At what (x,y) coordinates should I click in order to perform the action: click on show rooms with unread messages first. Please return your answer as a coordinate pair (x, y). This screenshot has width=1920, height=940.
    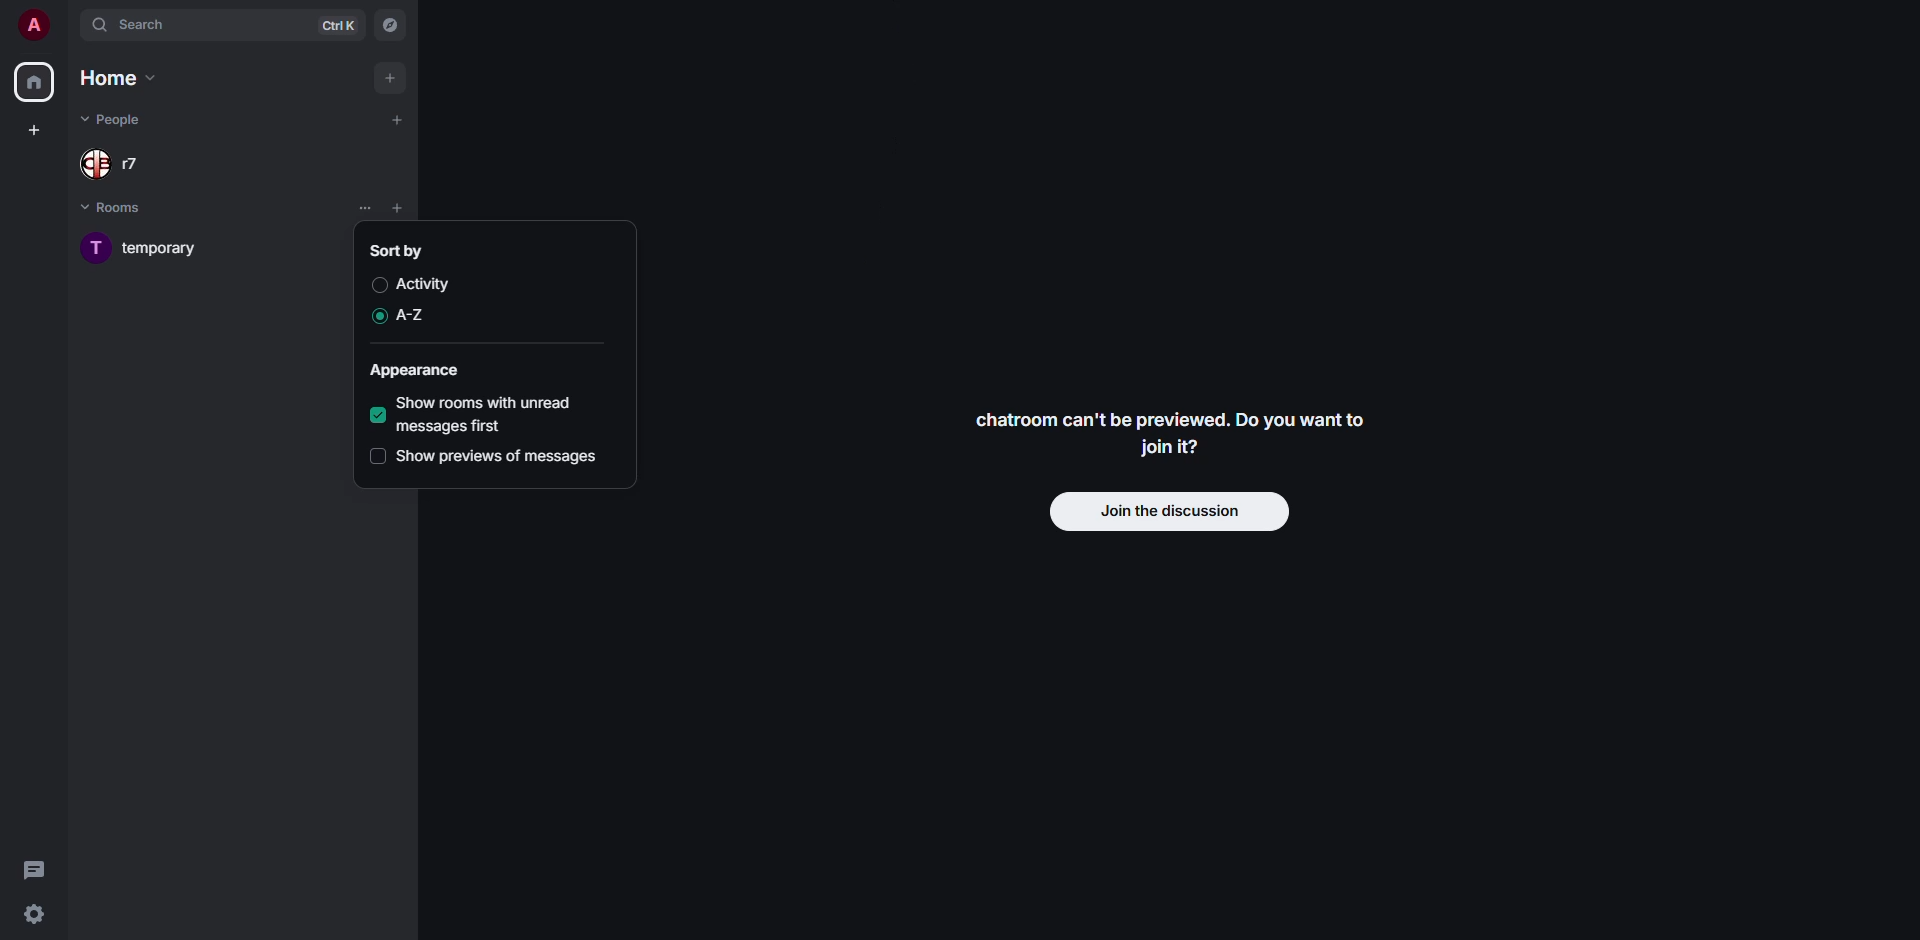
    Looking at the image, I should click on (504, 414).